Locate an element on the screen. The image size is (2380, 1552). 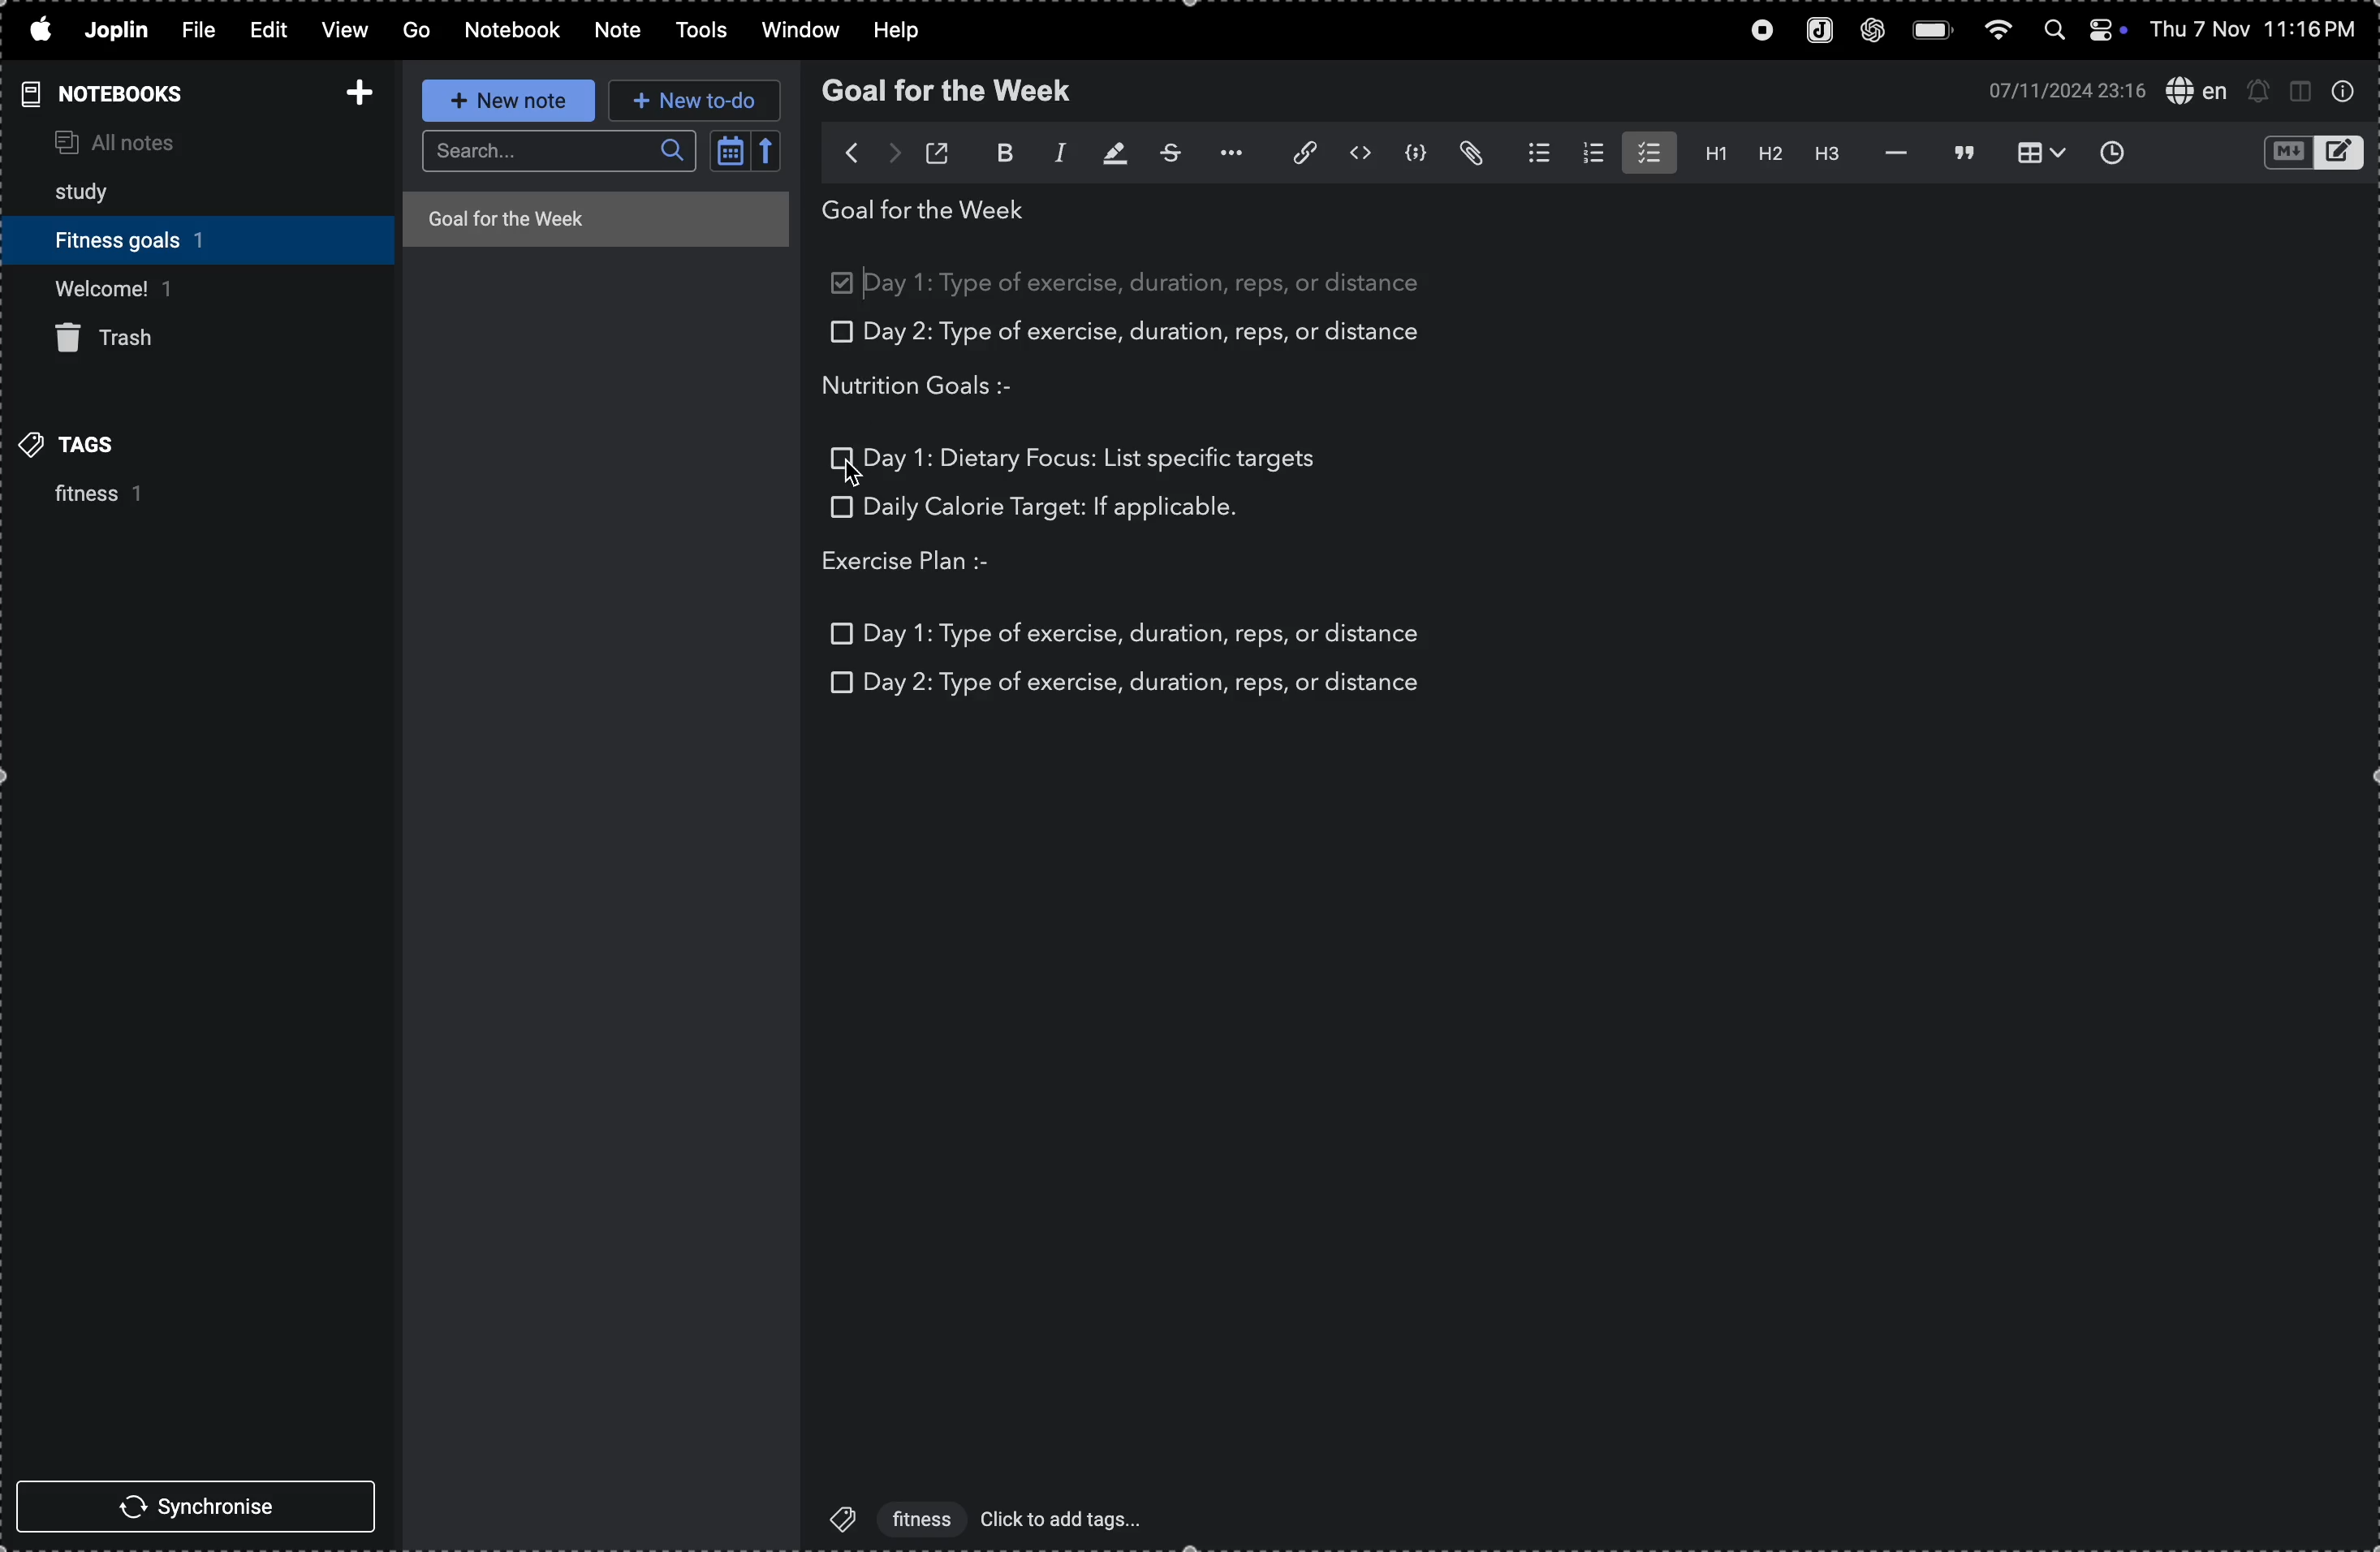
apple widgets is located at coordinates (2090, 30).